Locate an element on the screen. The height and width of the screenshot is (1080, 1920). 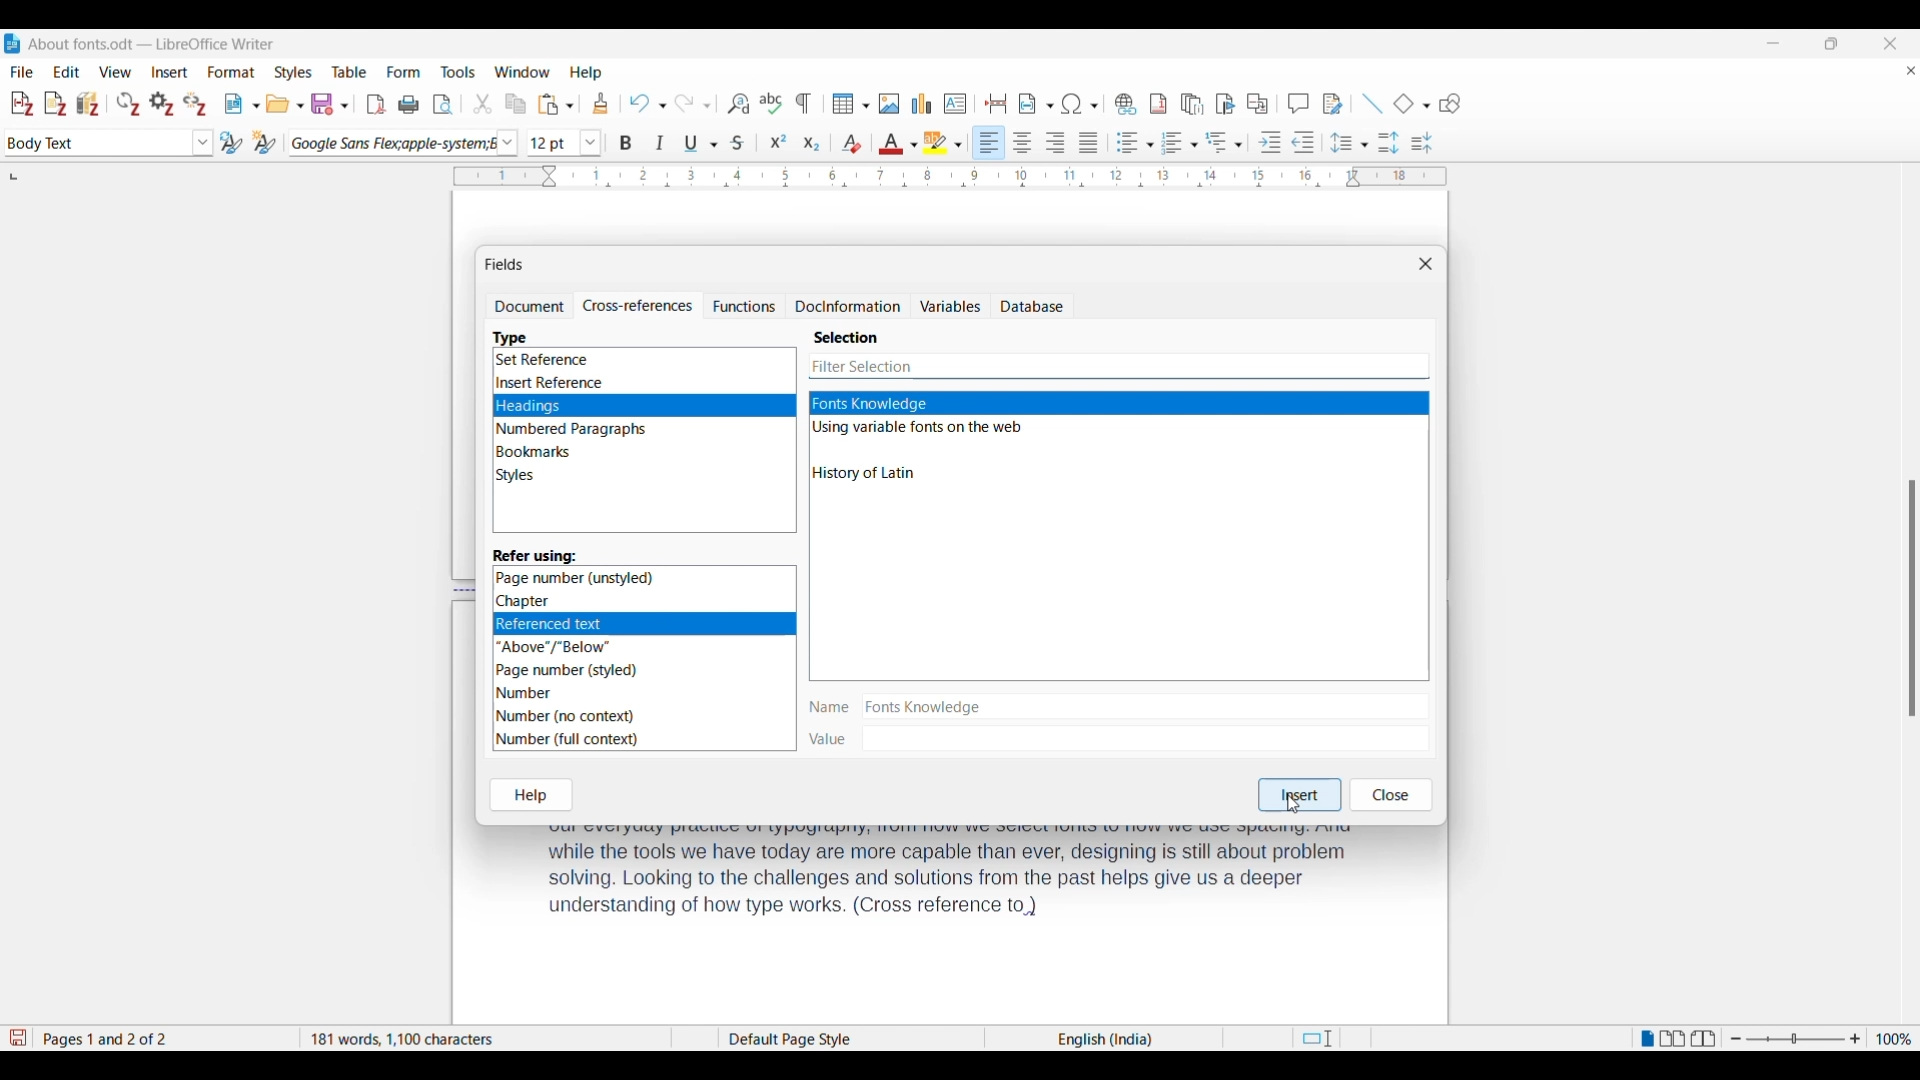
Text color options is located at coordinates (897, 144).